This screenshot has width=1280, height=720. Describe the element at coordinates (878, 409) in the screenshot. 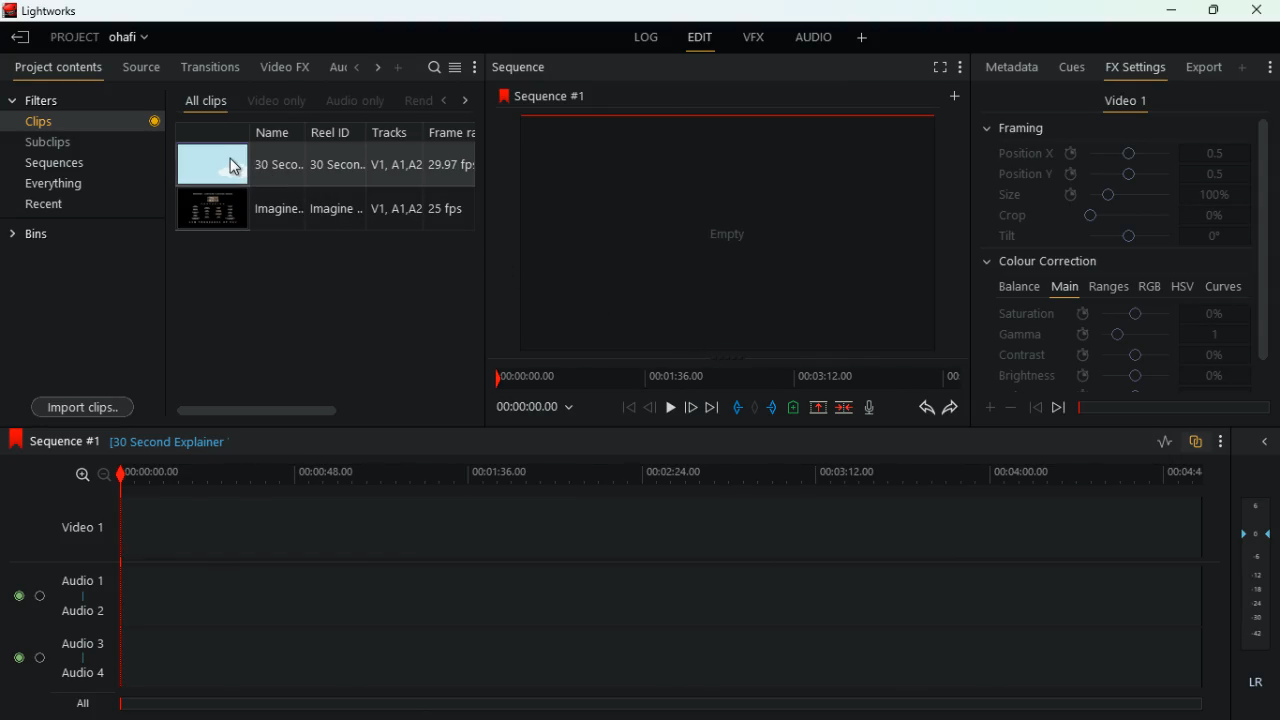

I see `mic` at that location.